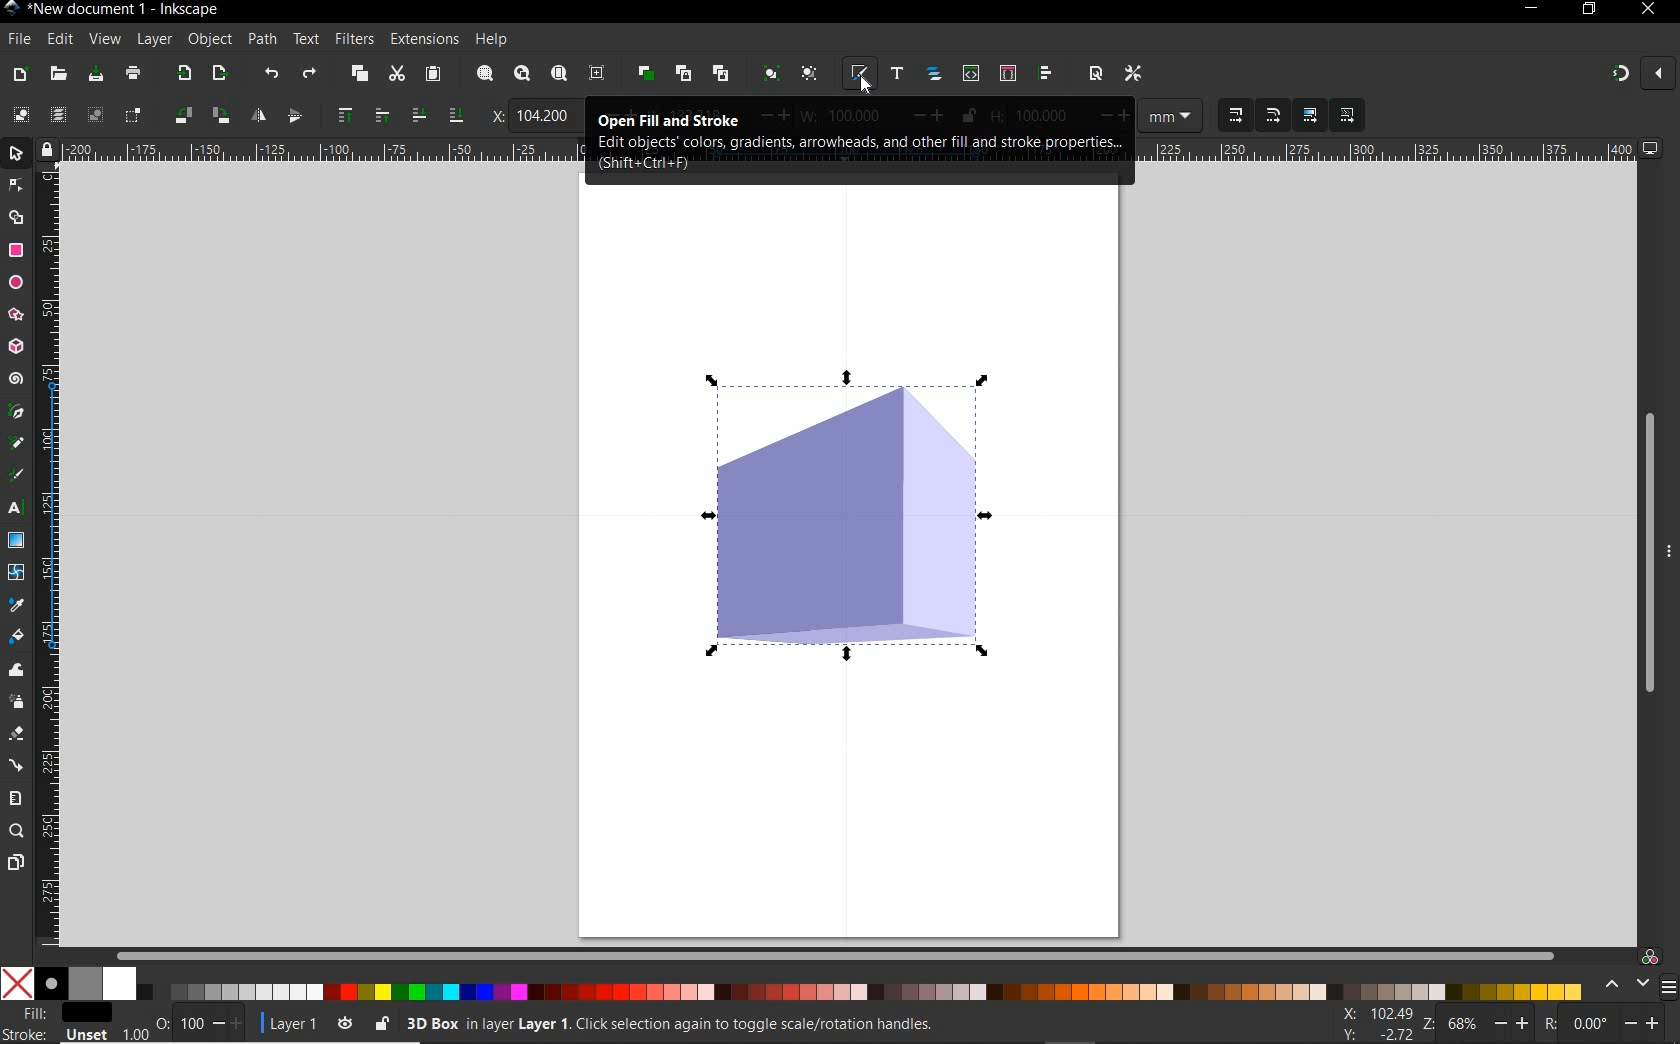 This screenshot has height=1044, width=1680. Describe the element at coordinates (212, 40) in the screenshot. I see `OBJECT` at that location.